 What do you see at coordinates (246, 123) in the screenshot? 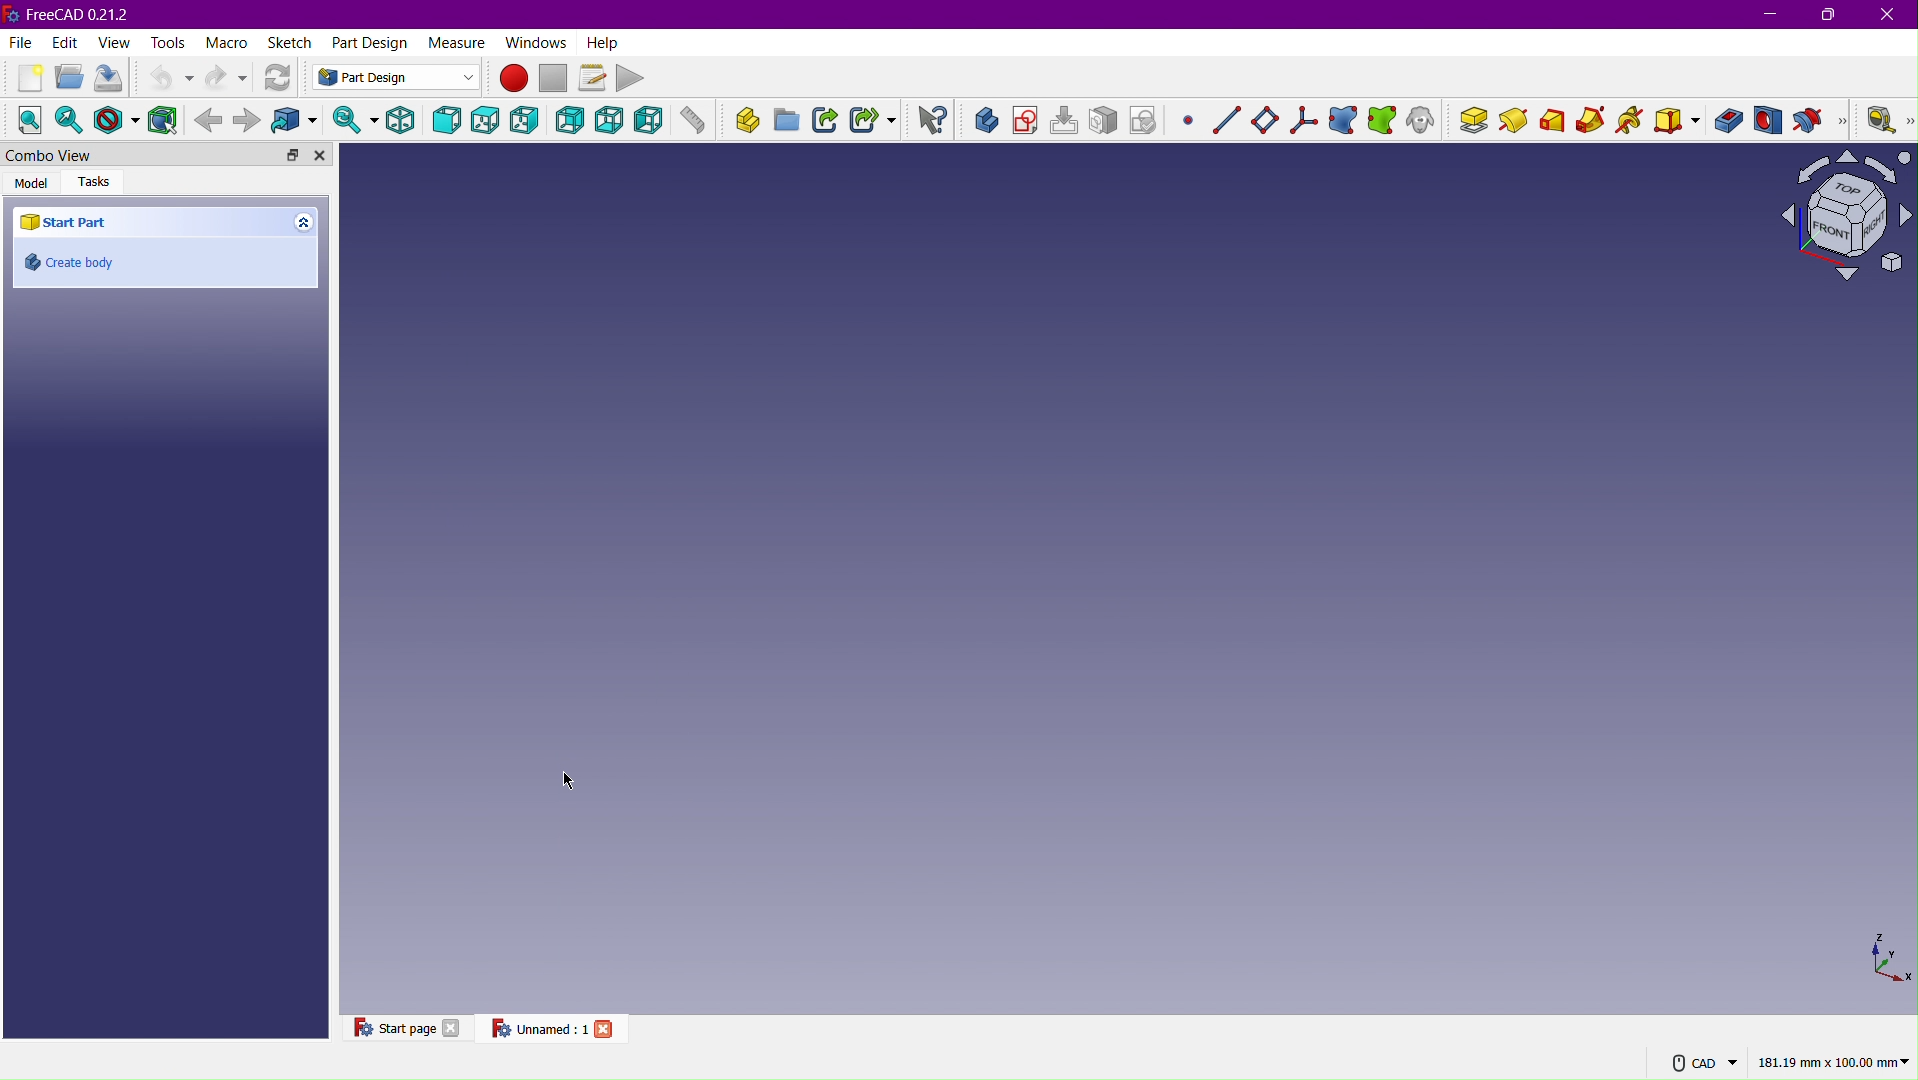
I see `Forward` at bounding box center [246, 123].